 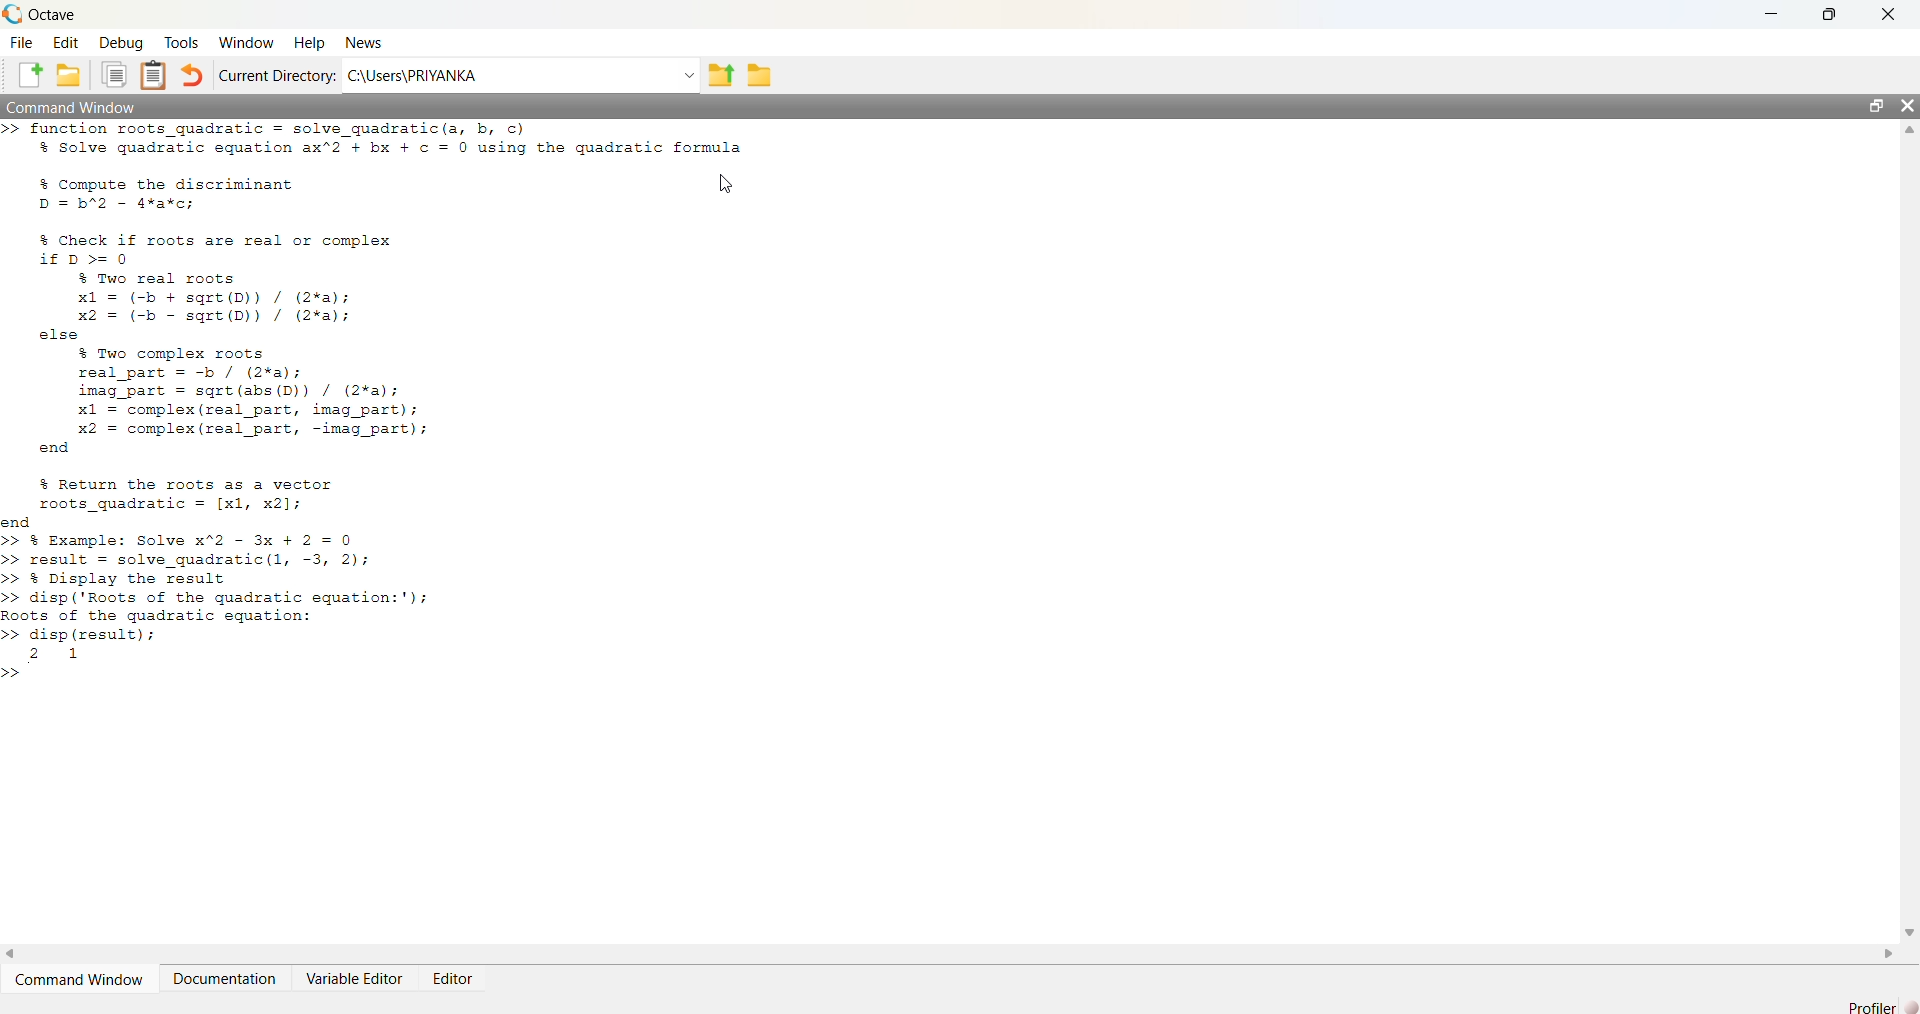 I want to click on Command Window, so click(x=78, y=104).